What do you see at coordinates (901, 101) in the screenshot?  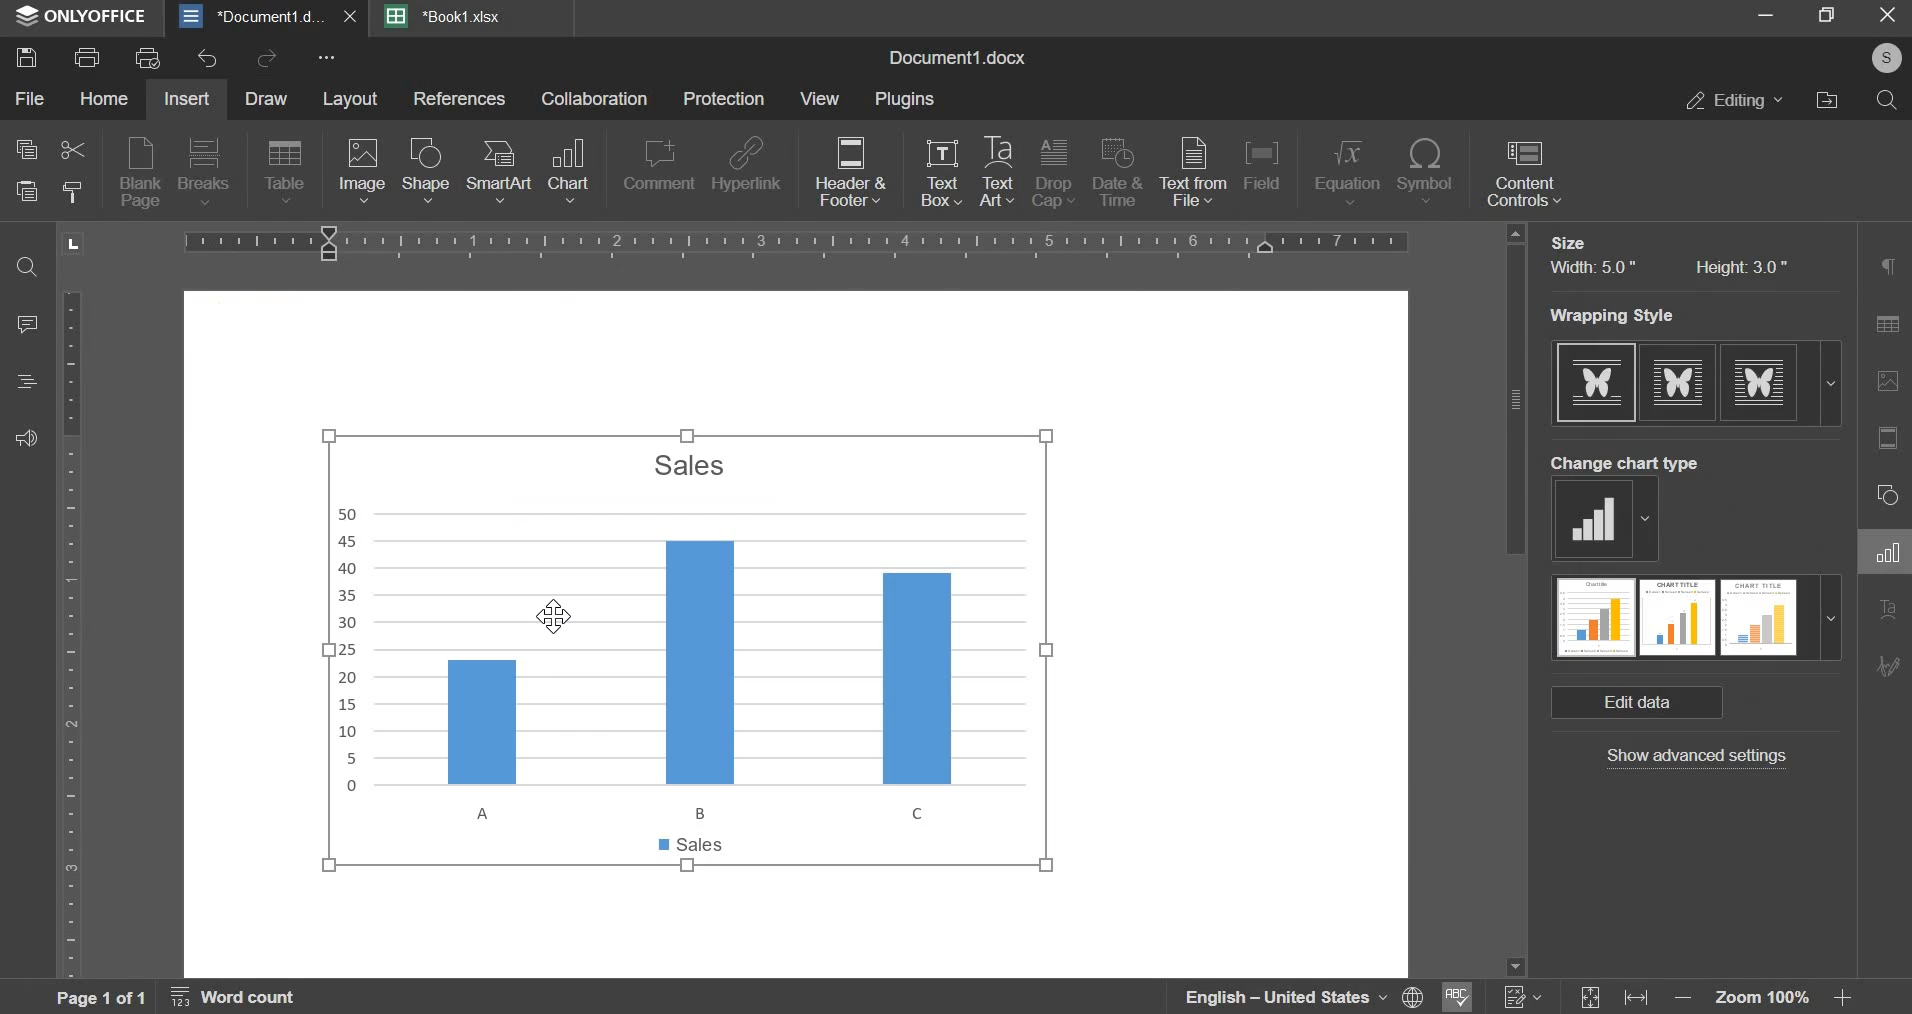 I see `plugins` at bounding box center [901, 101].